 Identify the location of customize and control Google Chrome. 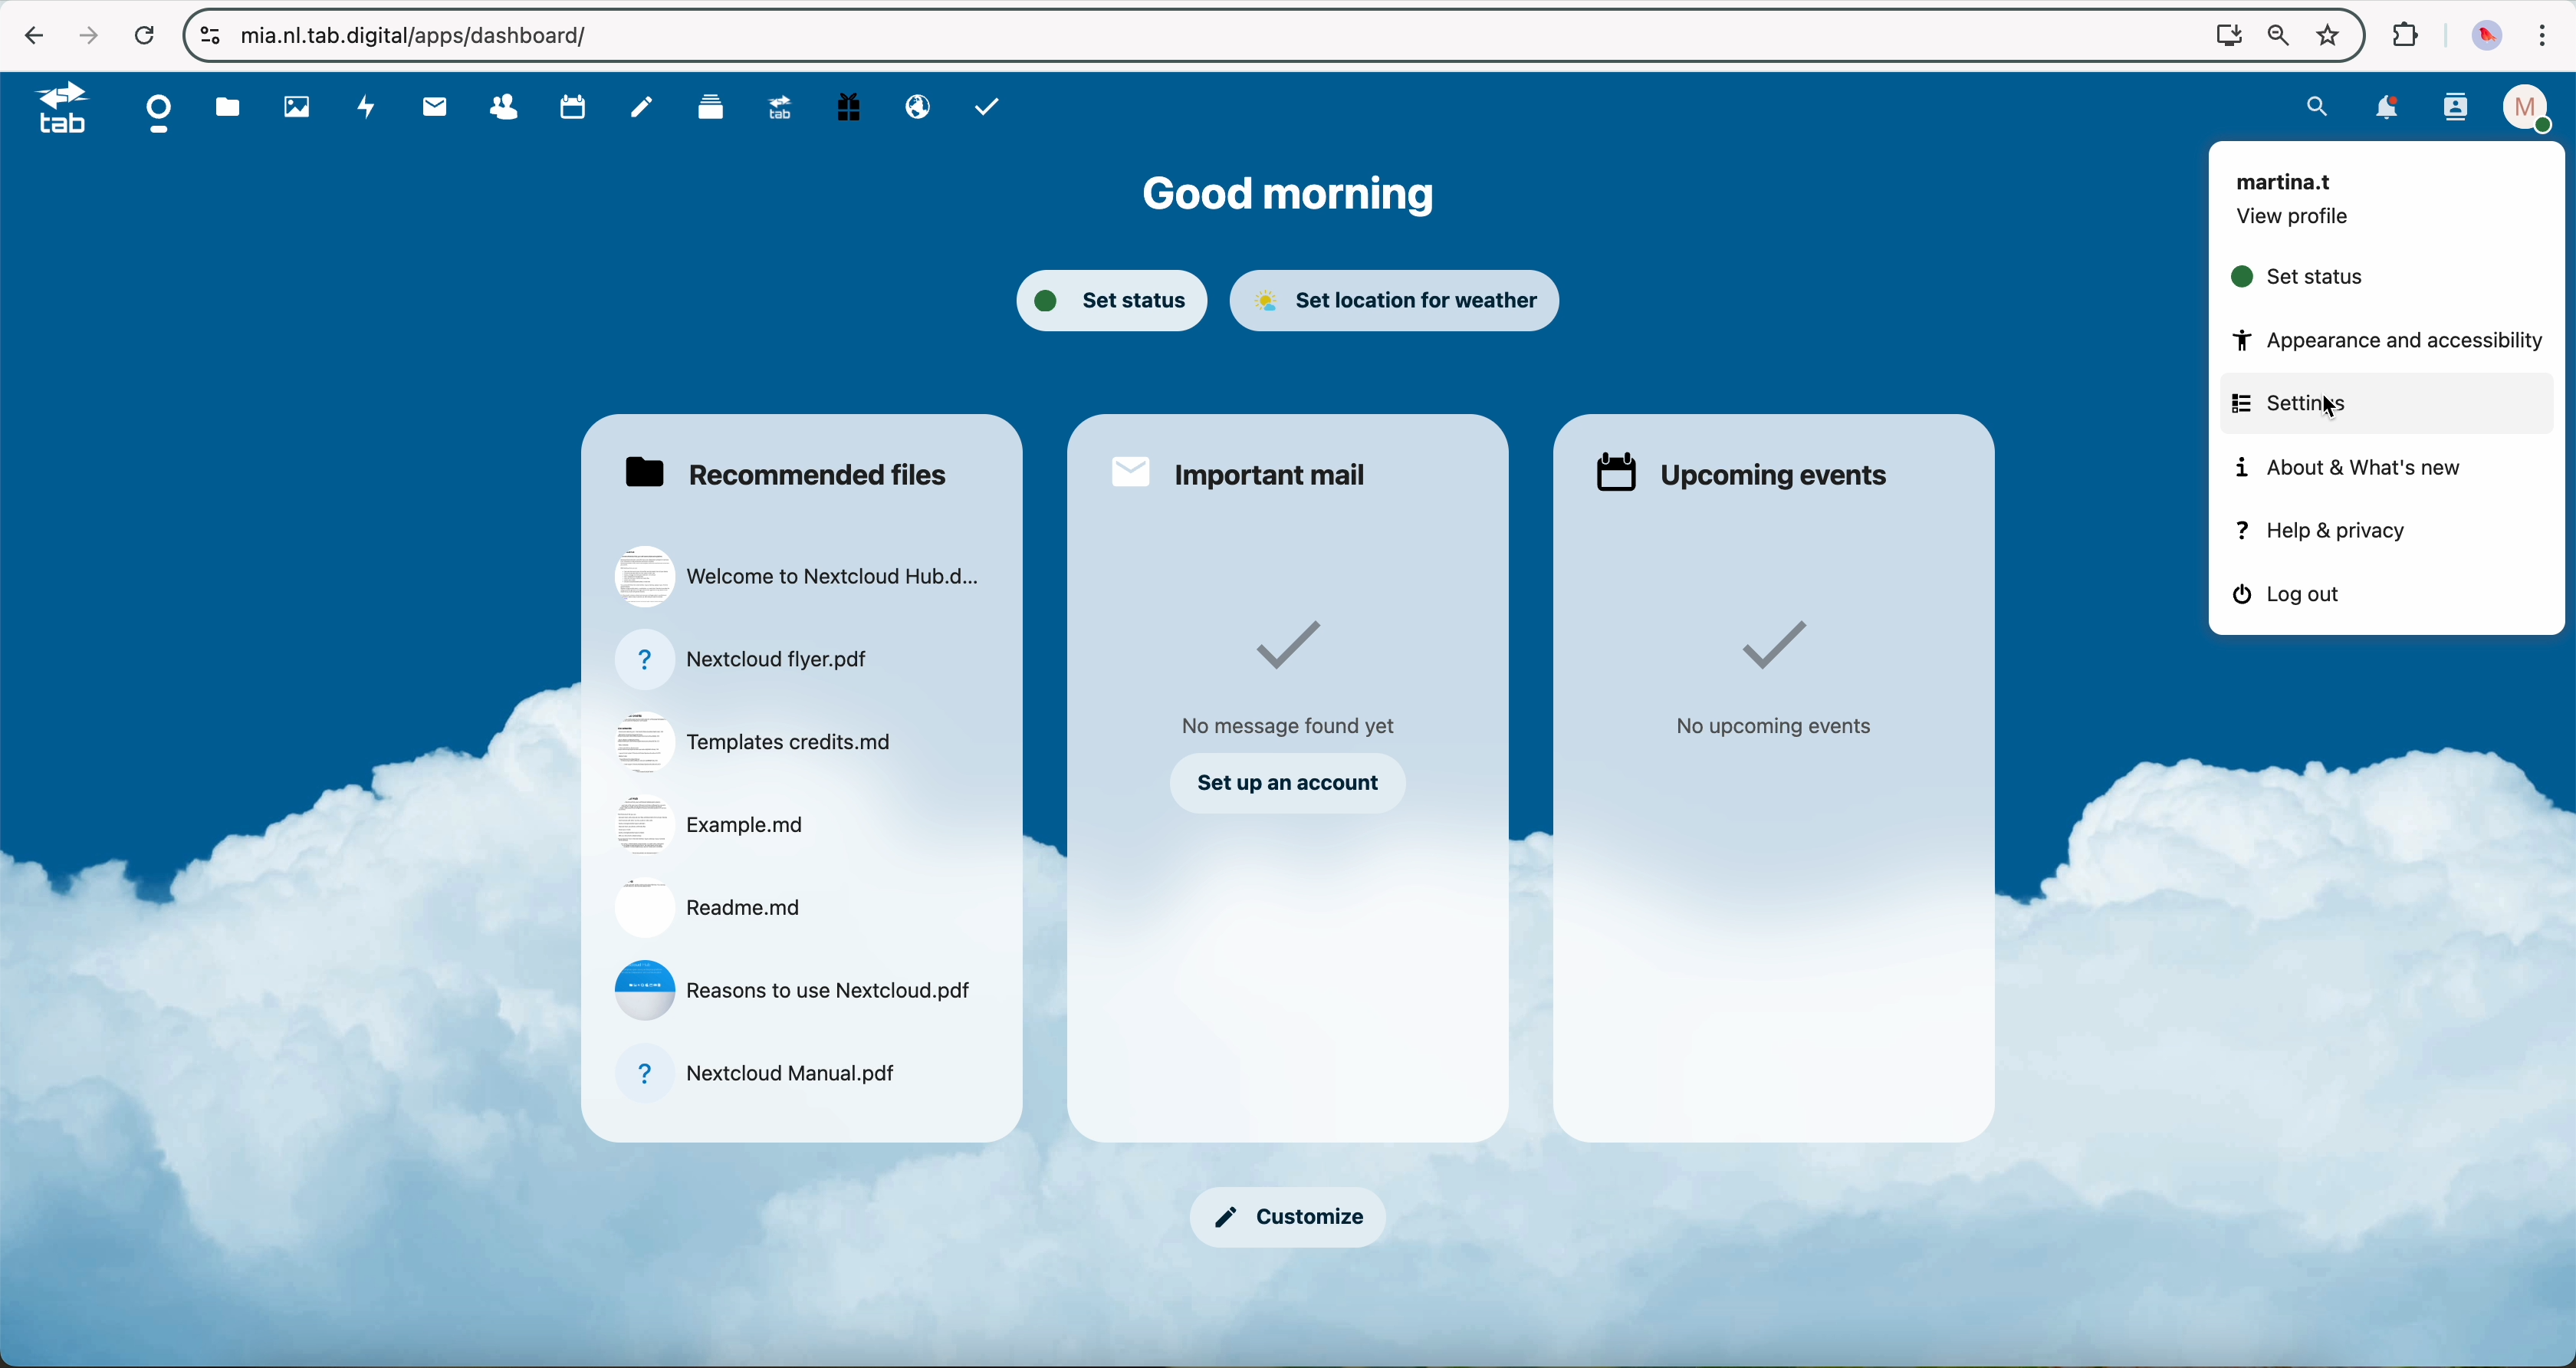
(2545, 36).